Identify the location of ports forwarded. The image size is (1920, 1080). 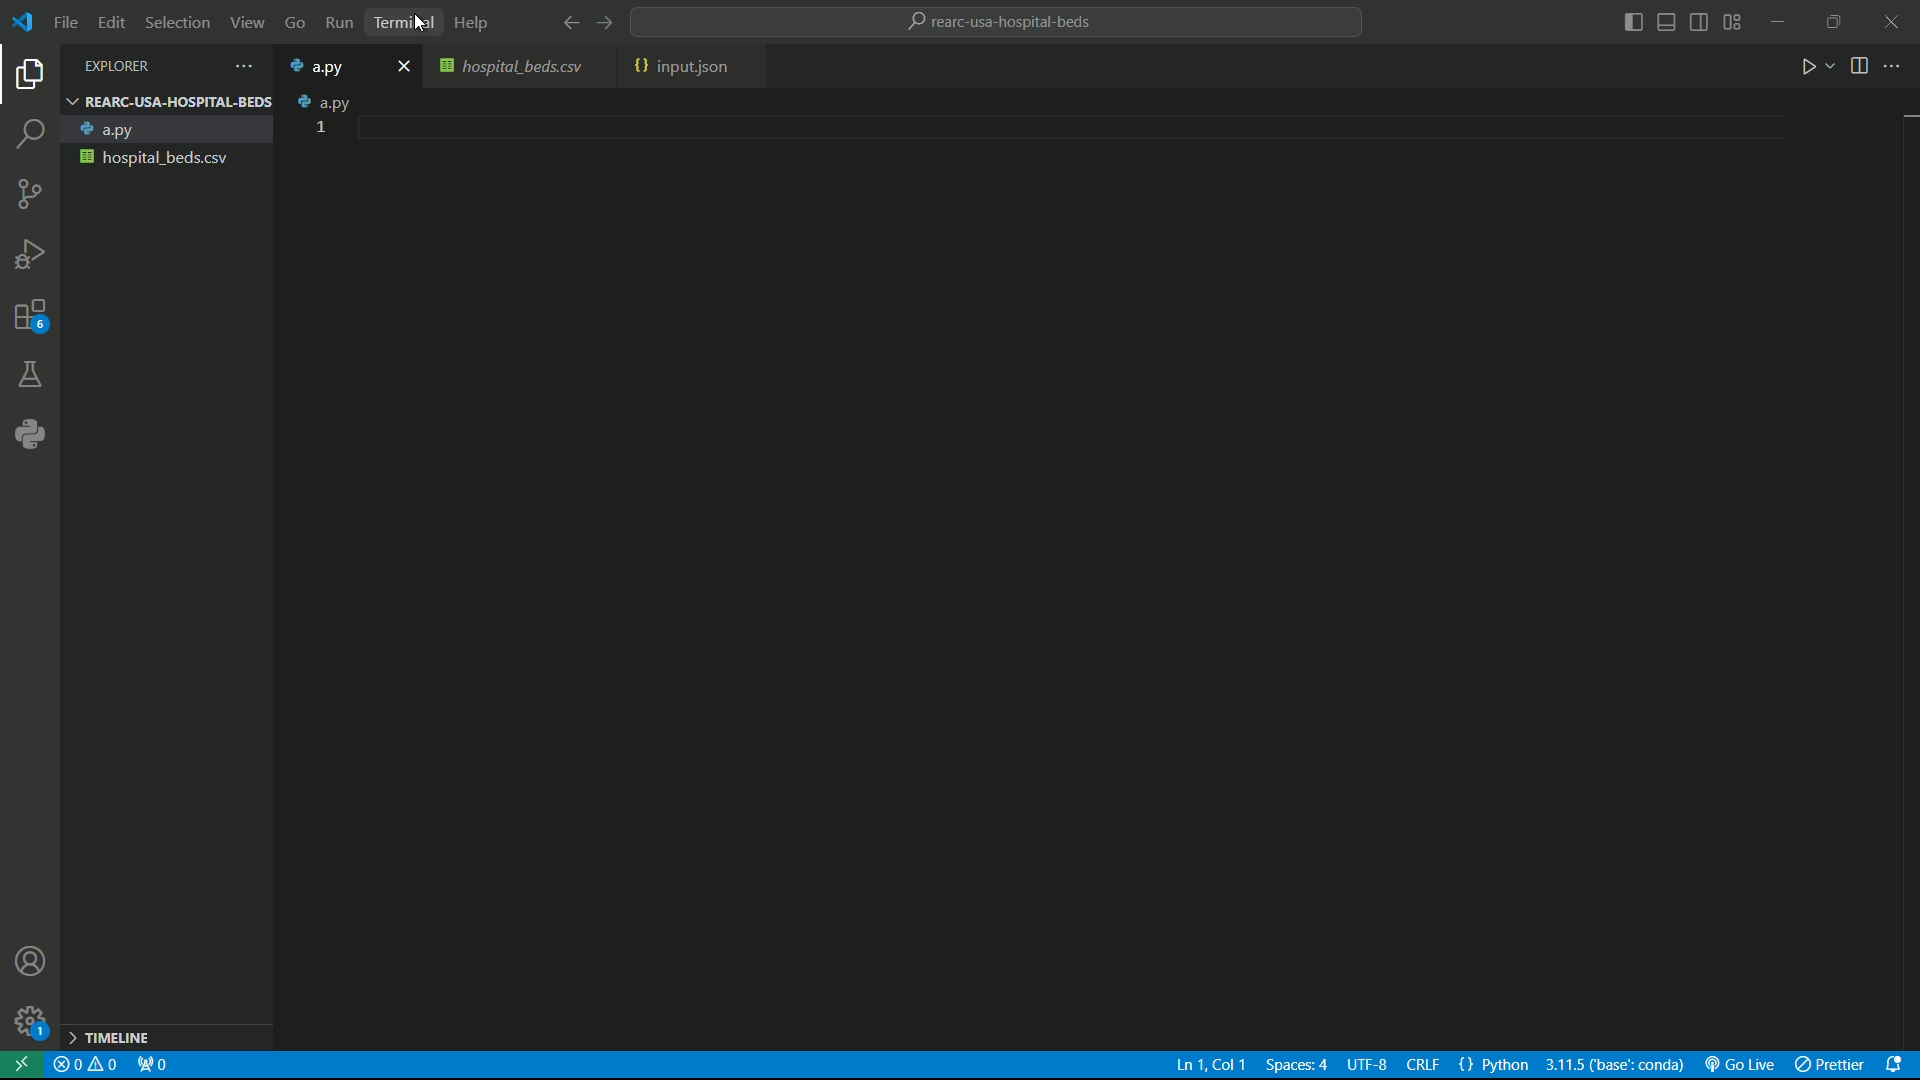
(153, 1065).